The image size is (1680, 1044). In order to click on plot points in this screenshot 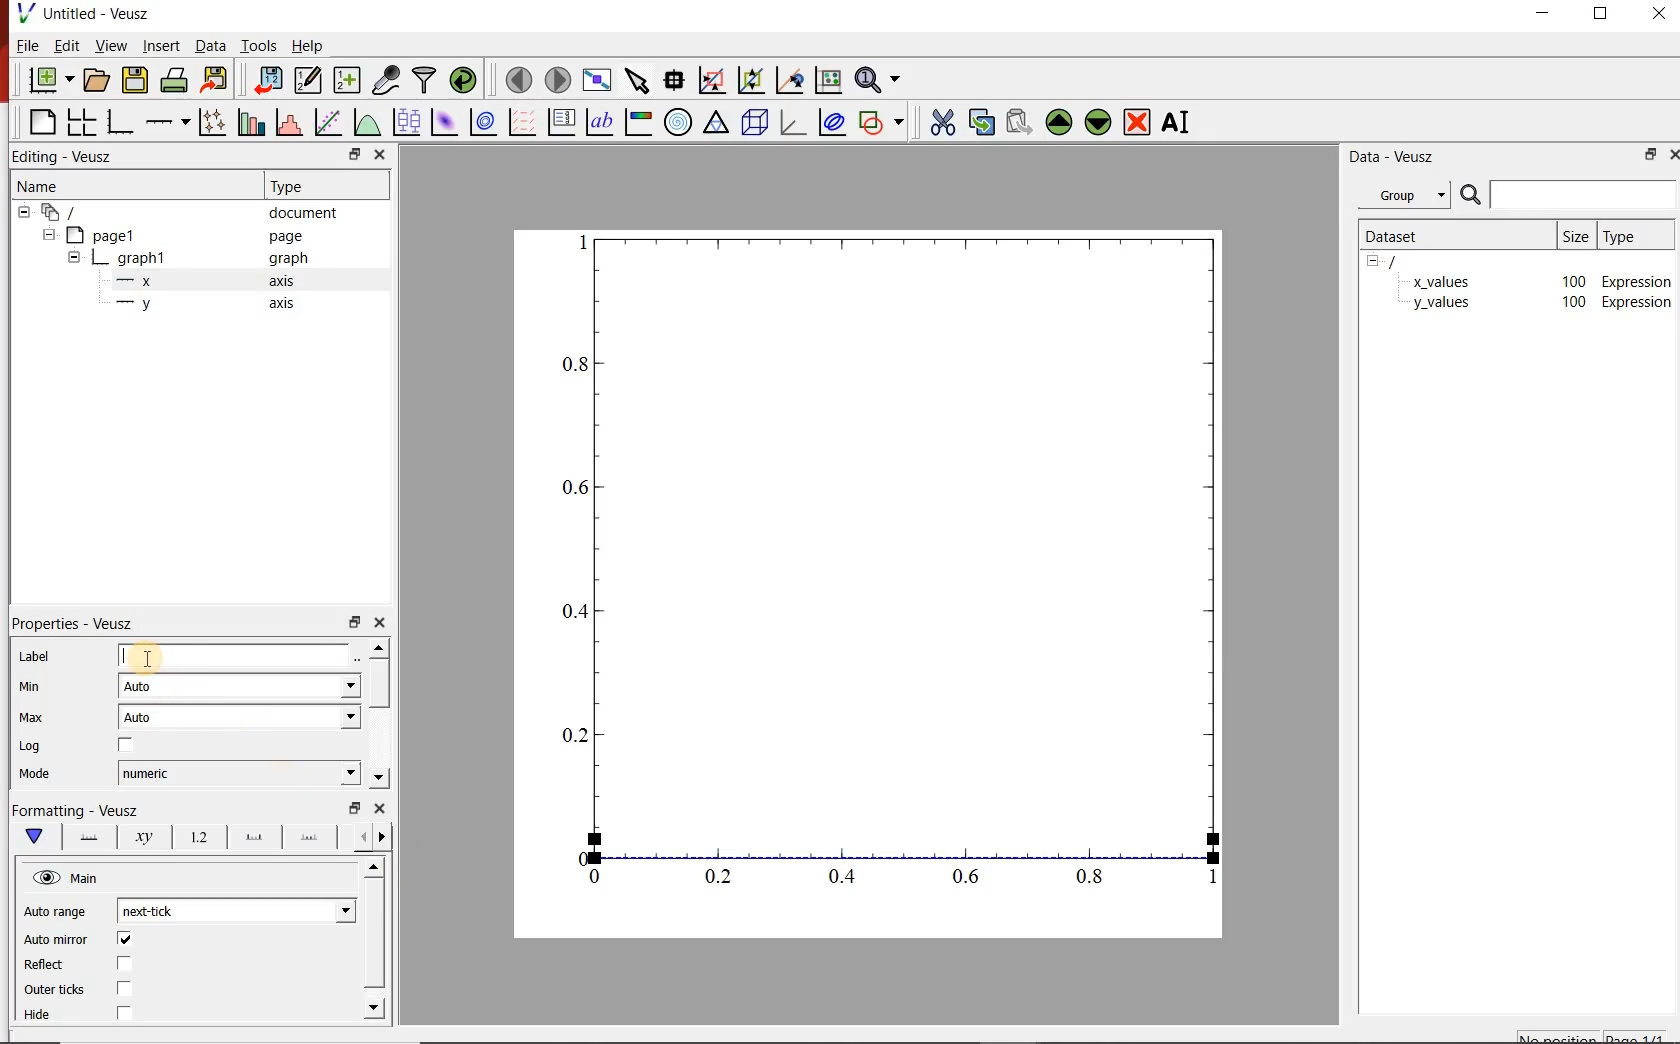, I will do `click(211, 123)`.